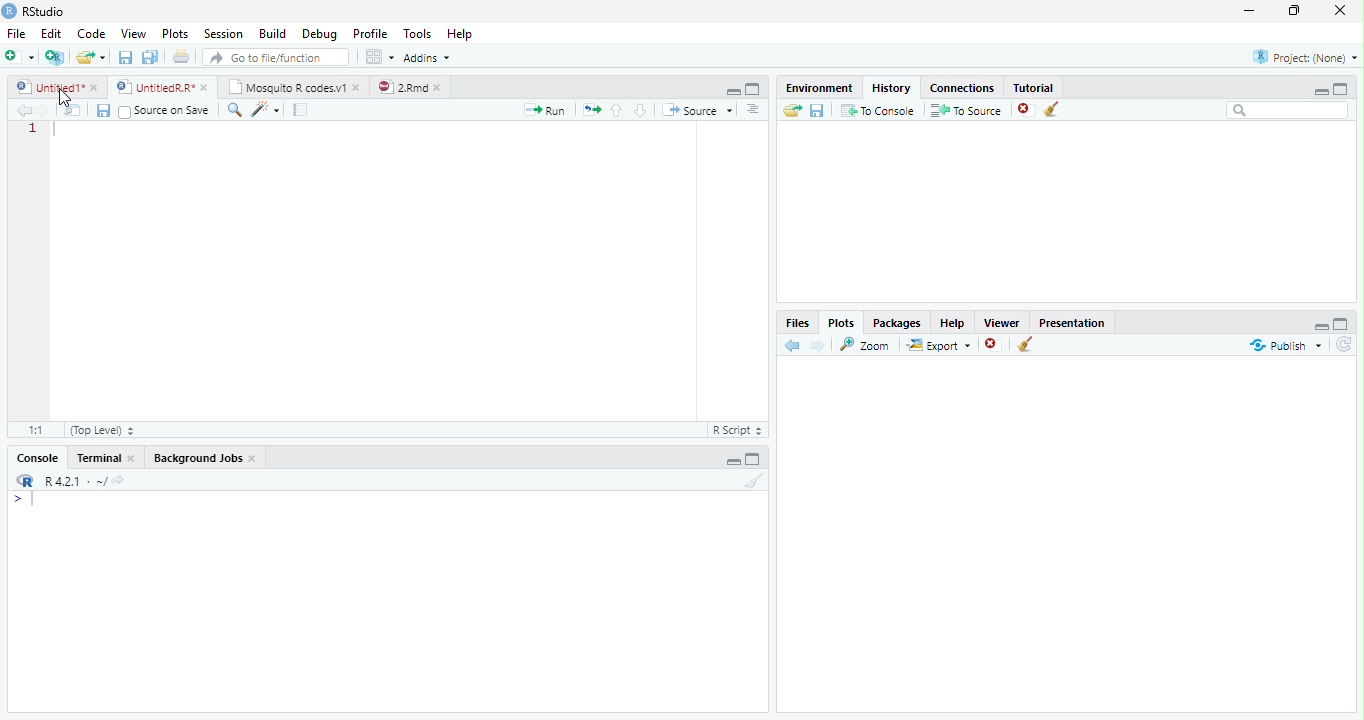 The image size is (1364, 720). What do you see at coordinates (34, 430) in the screenshot?
I see `1:1` at bounding box center [34, 430].